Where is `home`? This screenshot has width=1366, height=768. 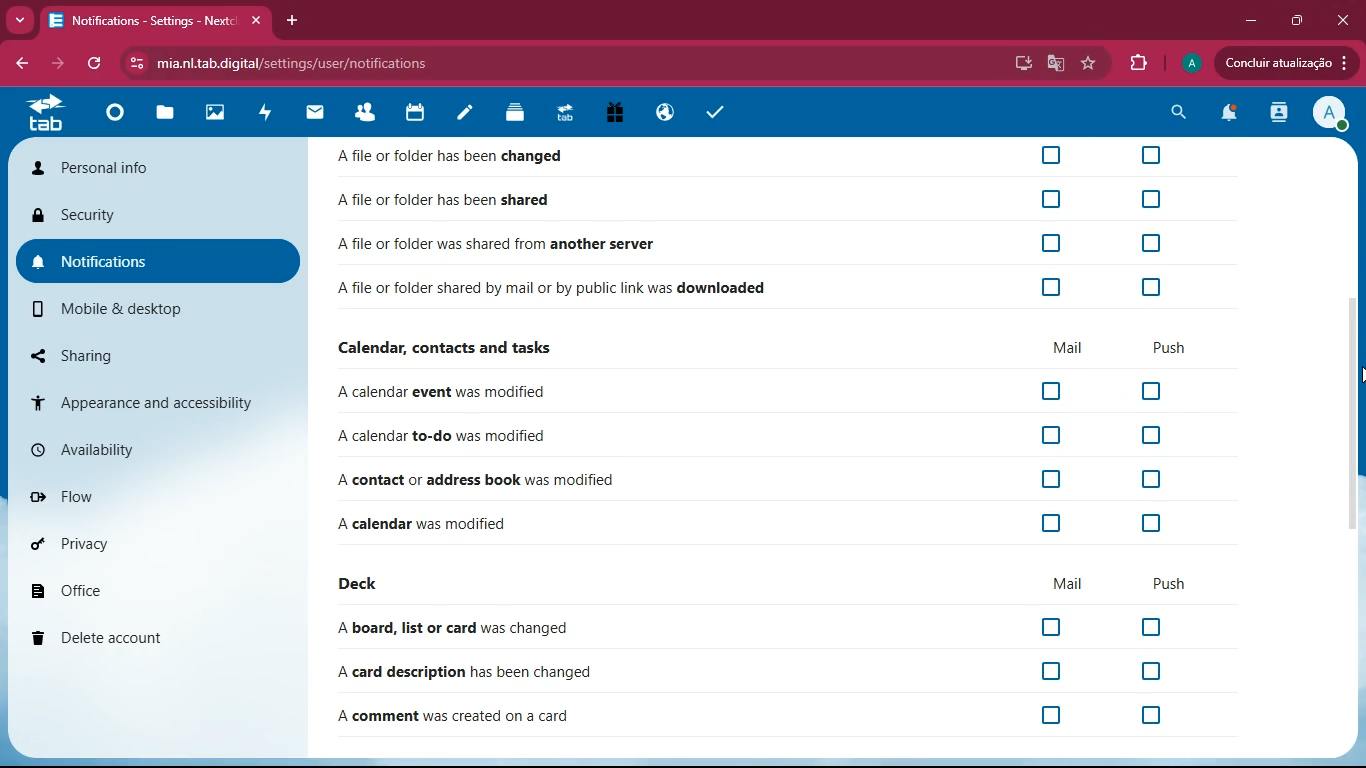 home is located at coordinates (118, 118).